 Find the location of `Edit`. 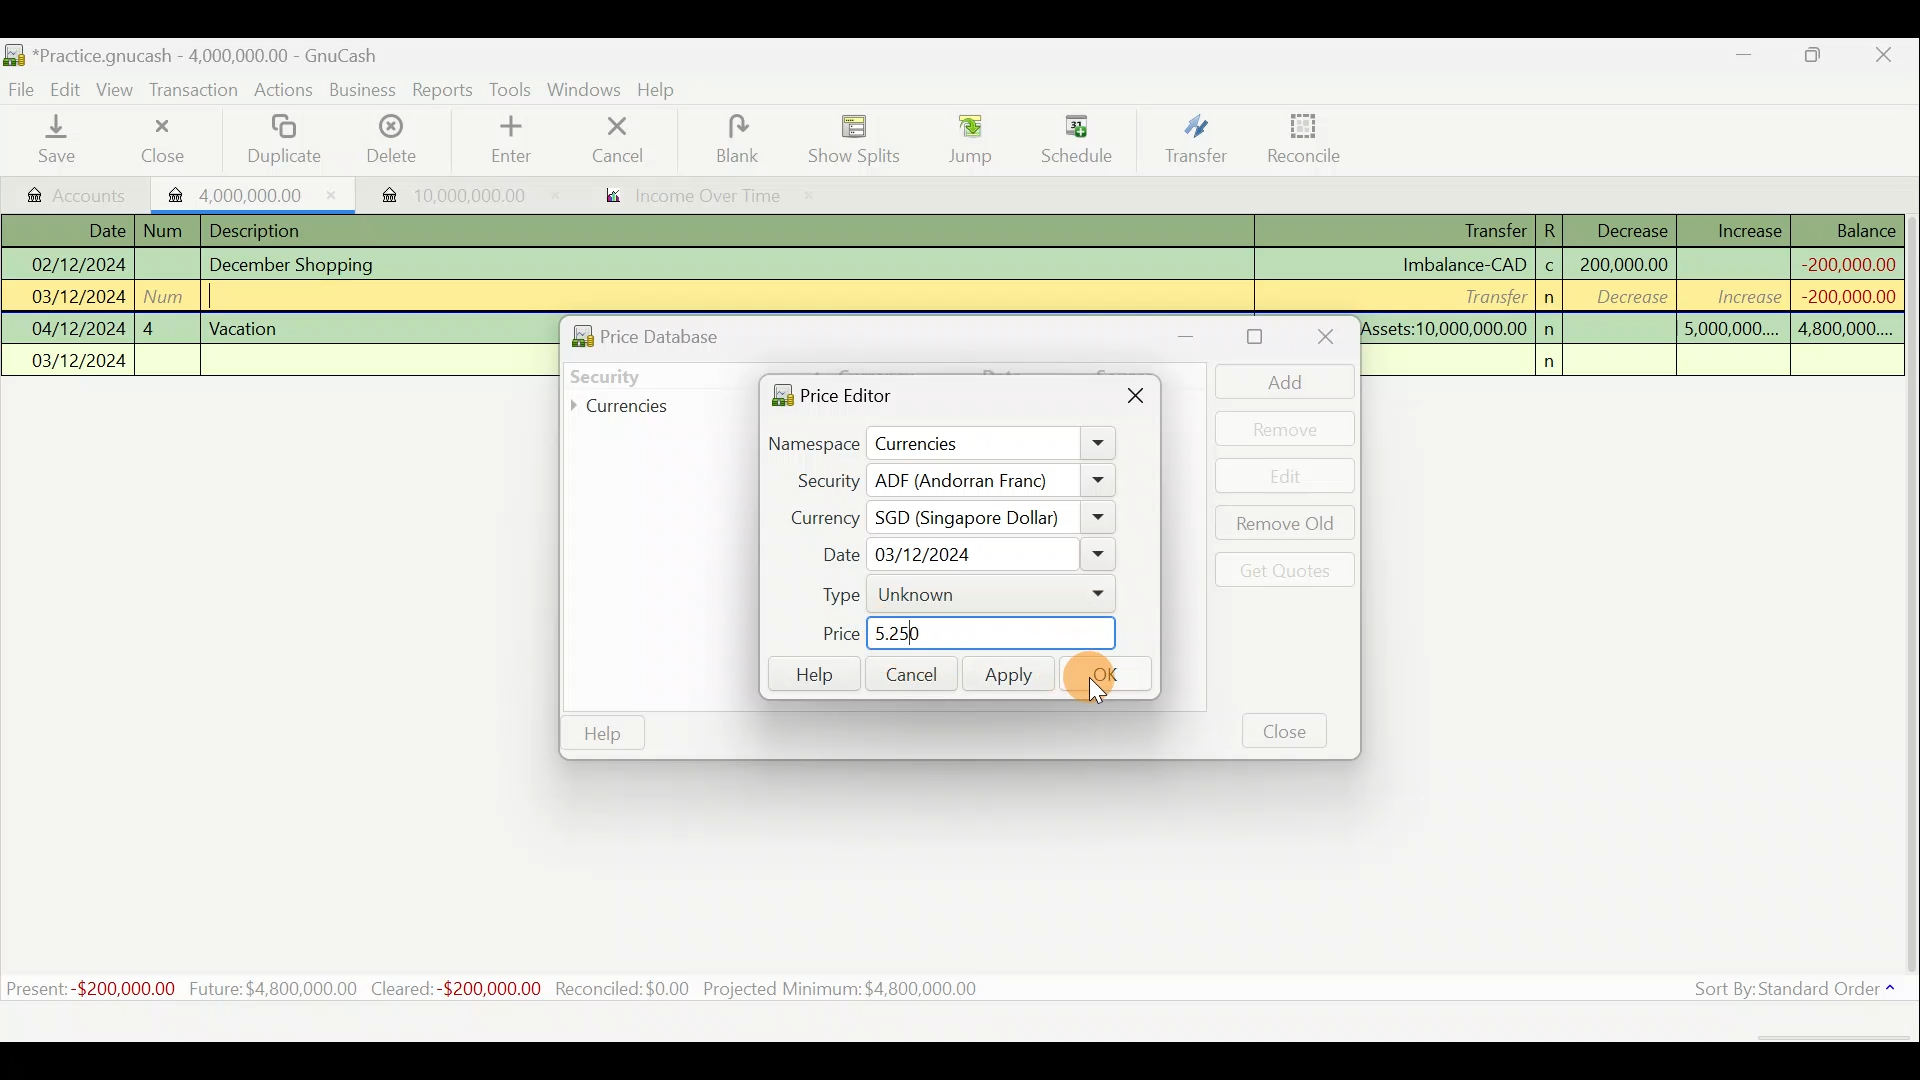

Edit is located at coordinates (1287, 476).